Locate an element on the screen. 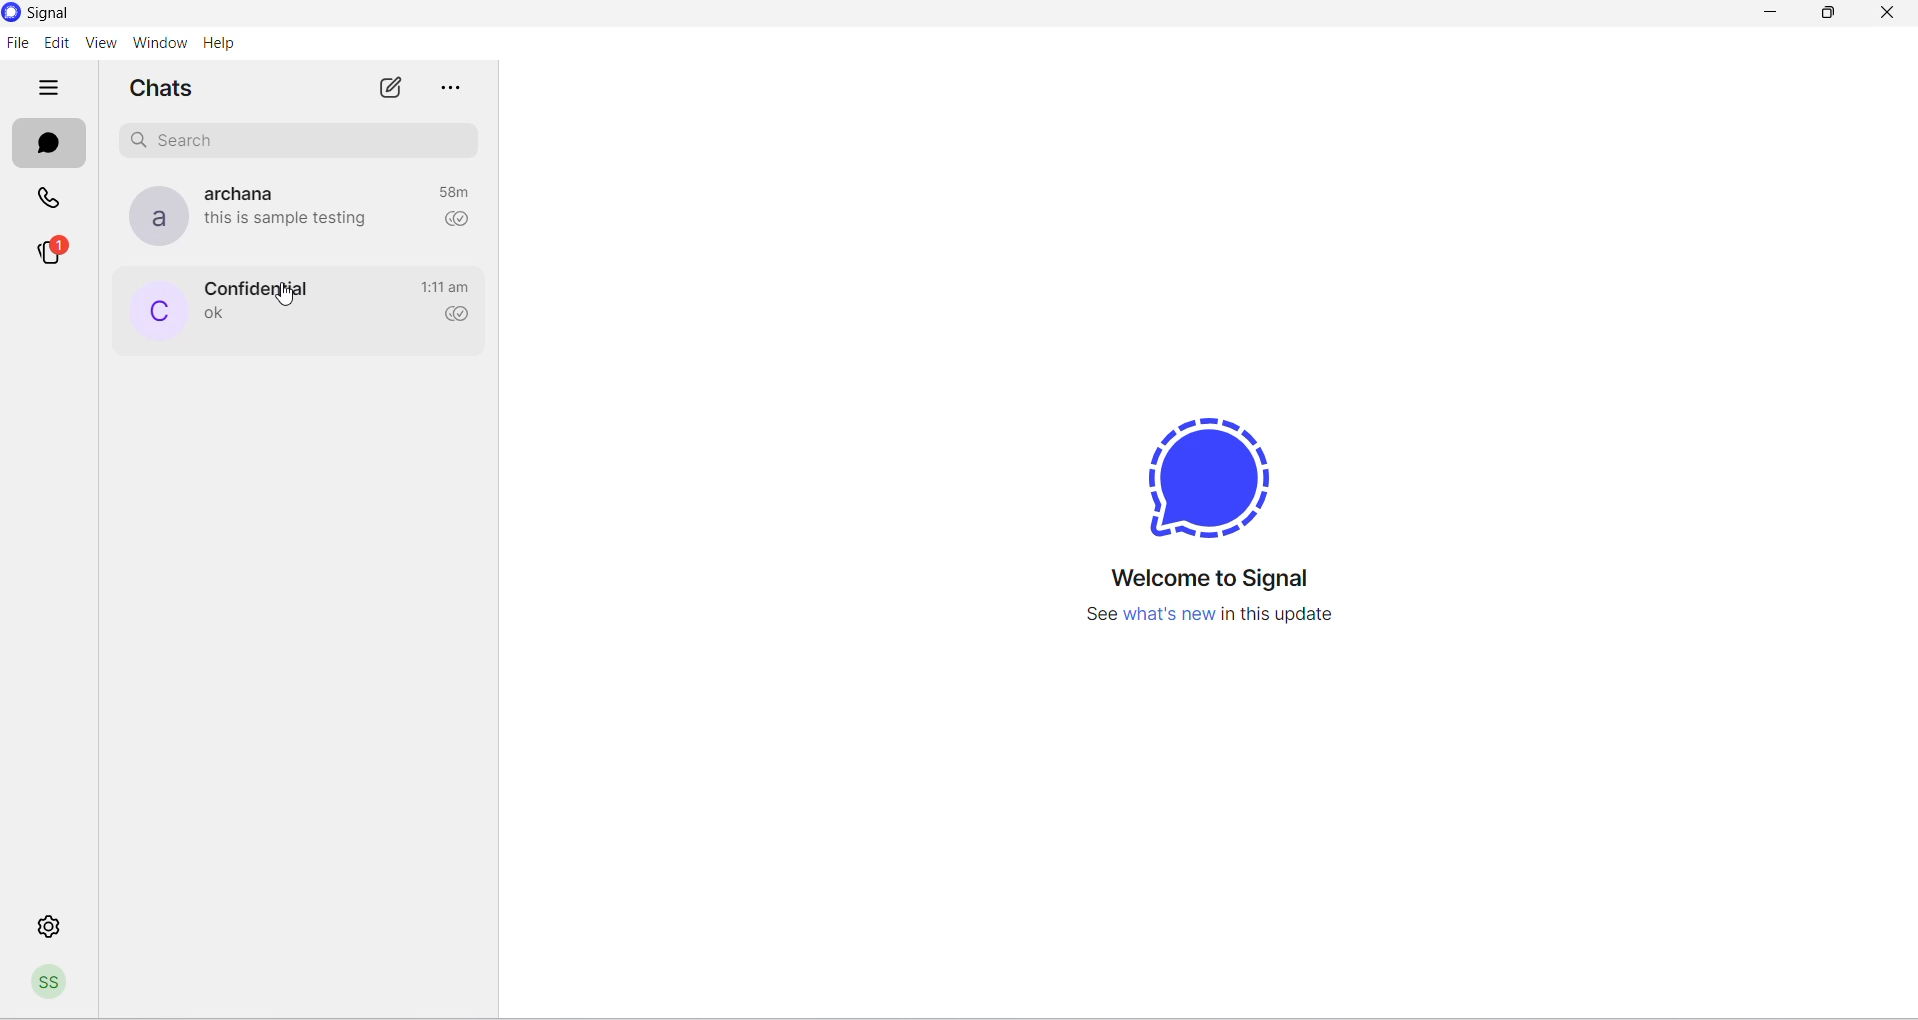  contact name is located at coordinates (237, 193).